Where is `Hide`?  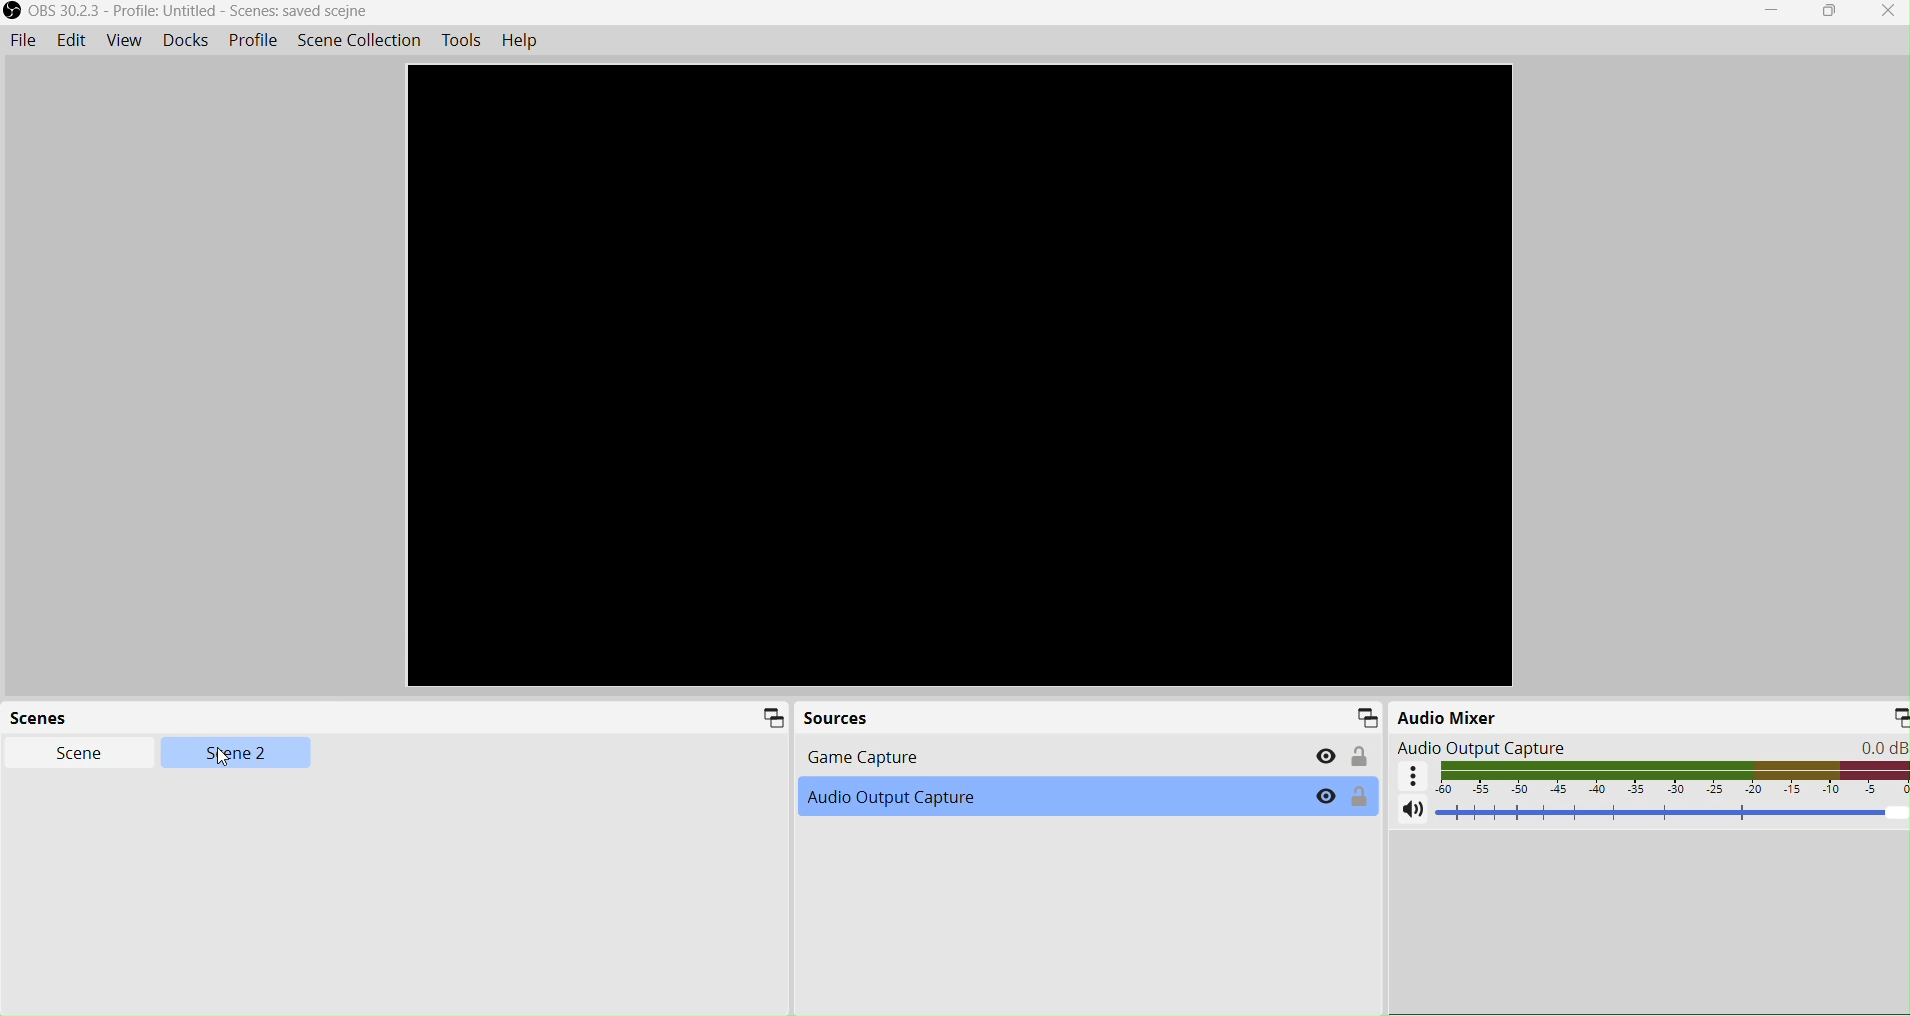 Hide is located at coordinates (1327, 754).